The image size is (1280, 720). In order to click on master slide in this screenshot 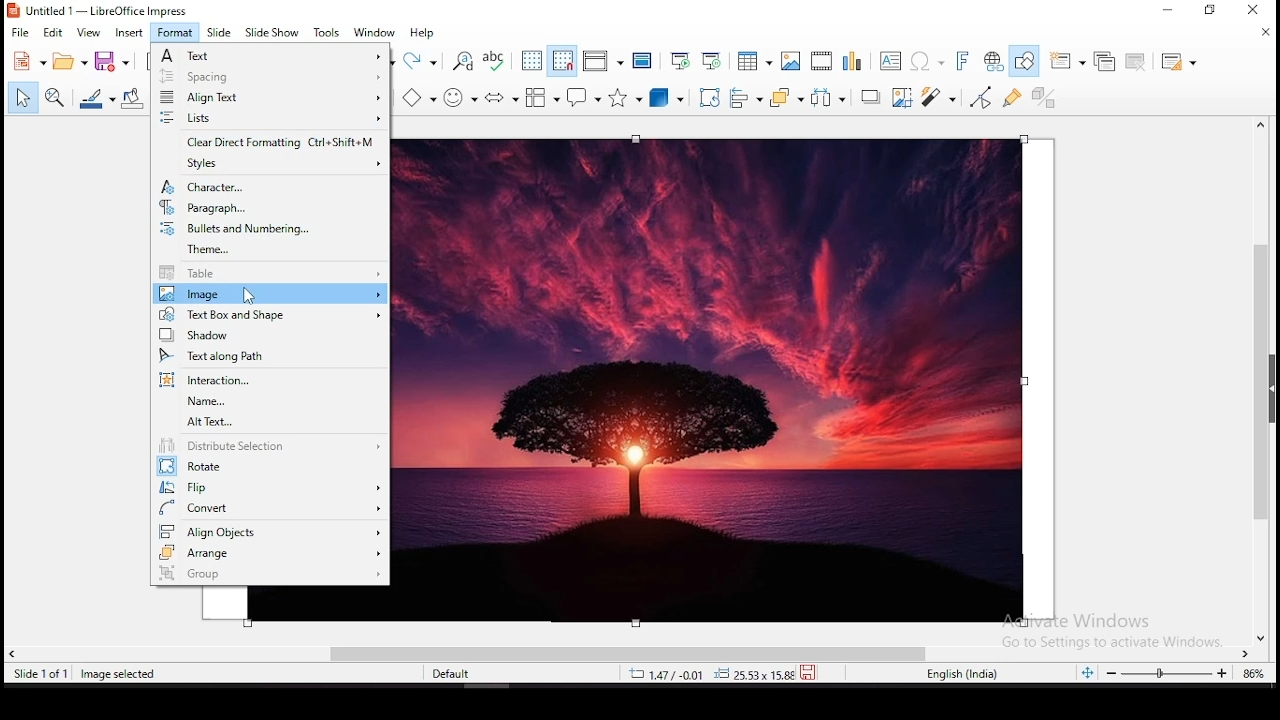, I will do `click(641, 60)`.